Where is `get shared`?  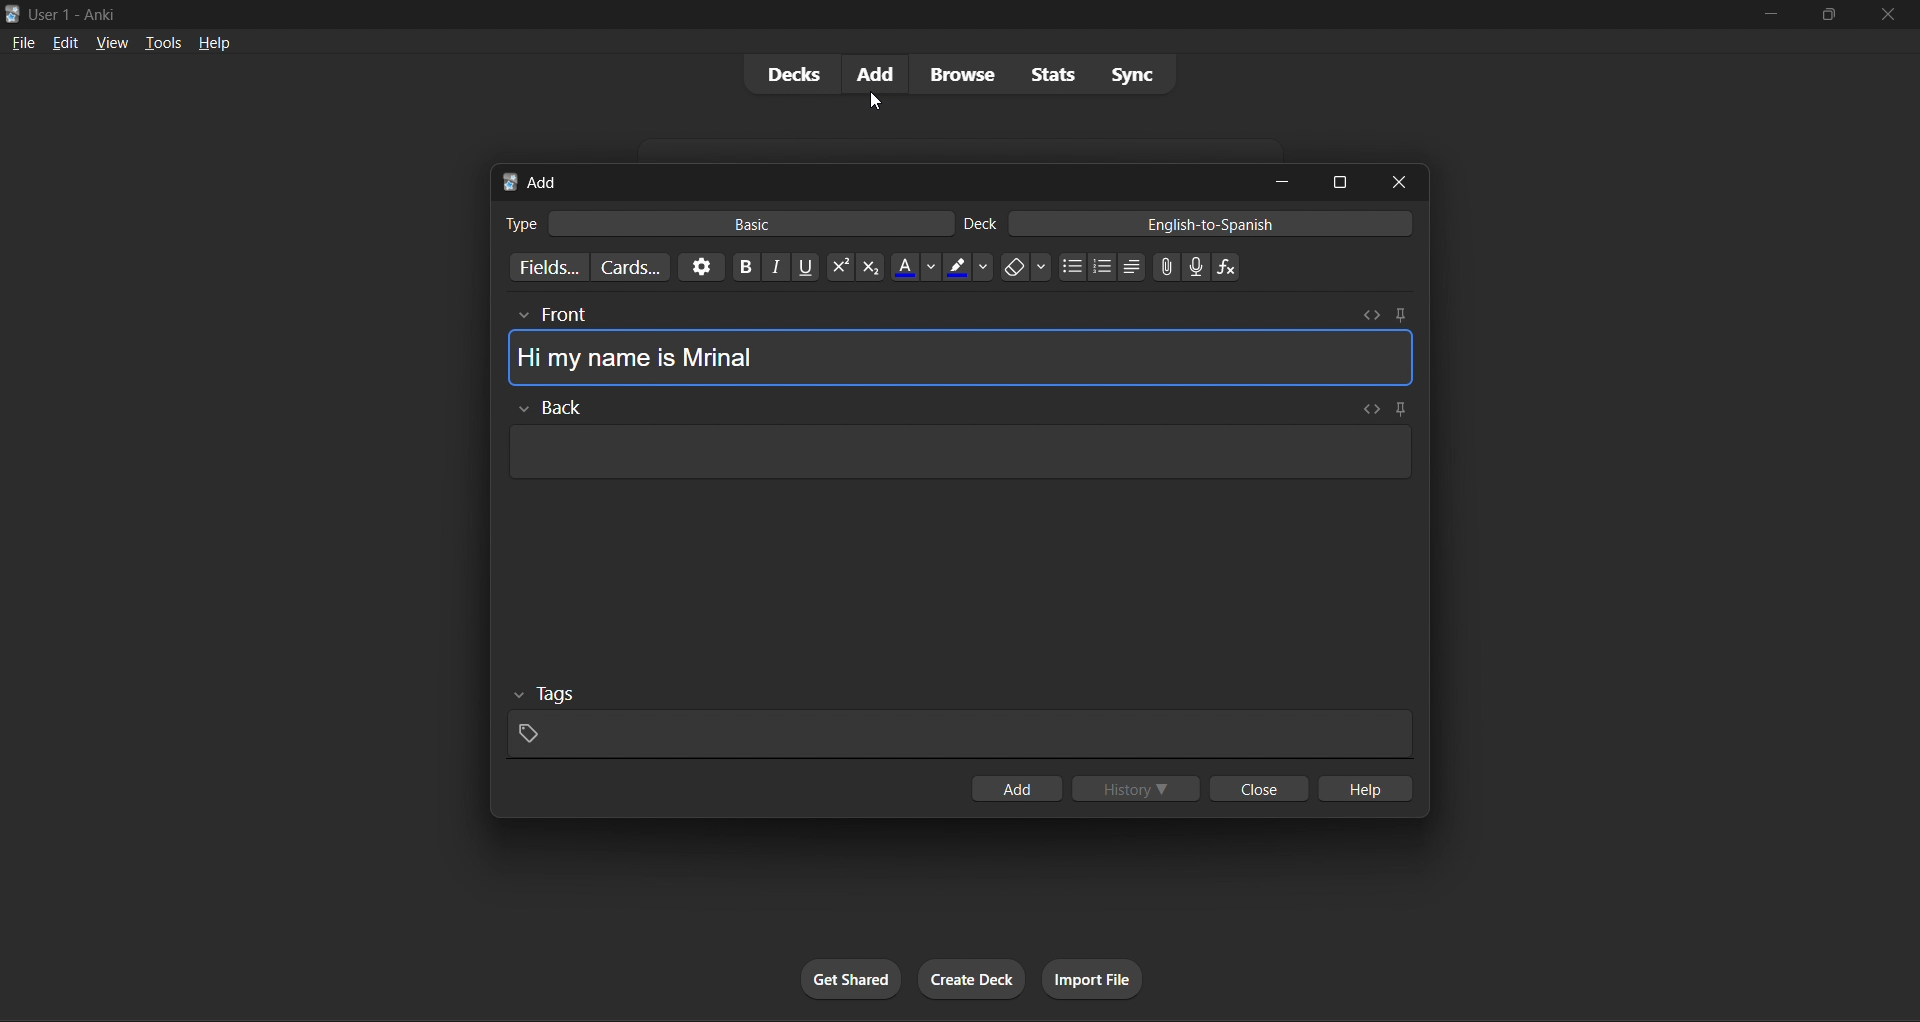
get shared is located at coordinates (850, 977).